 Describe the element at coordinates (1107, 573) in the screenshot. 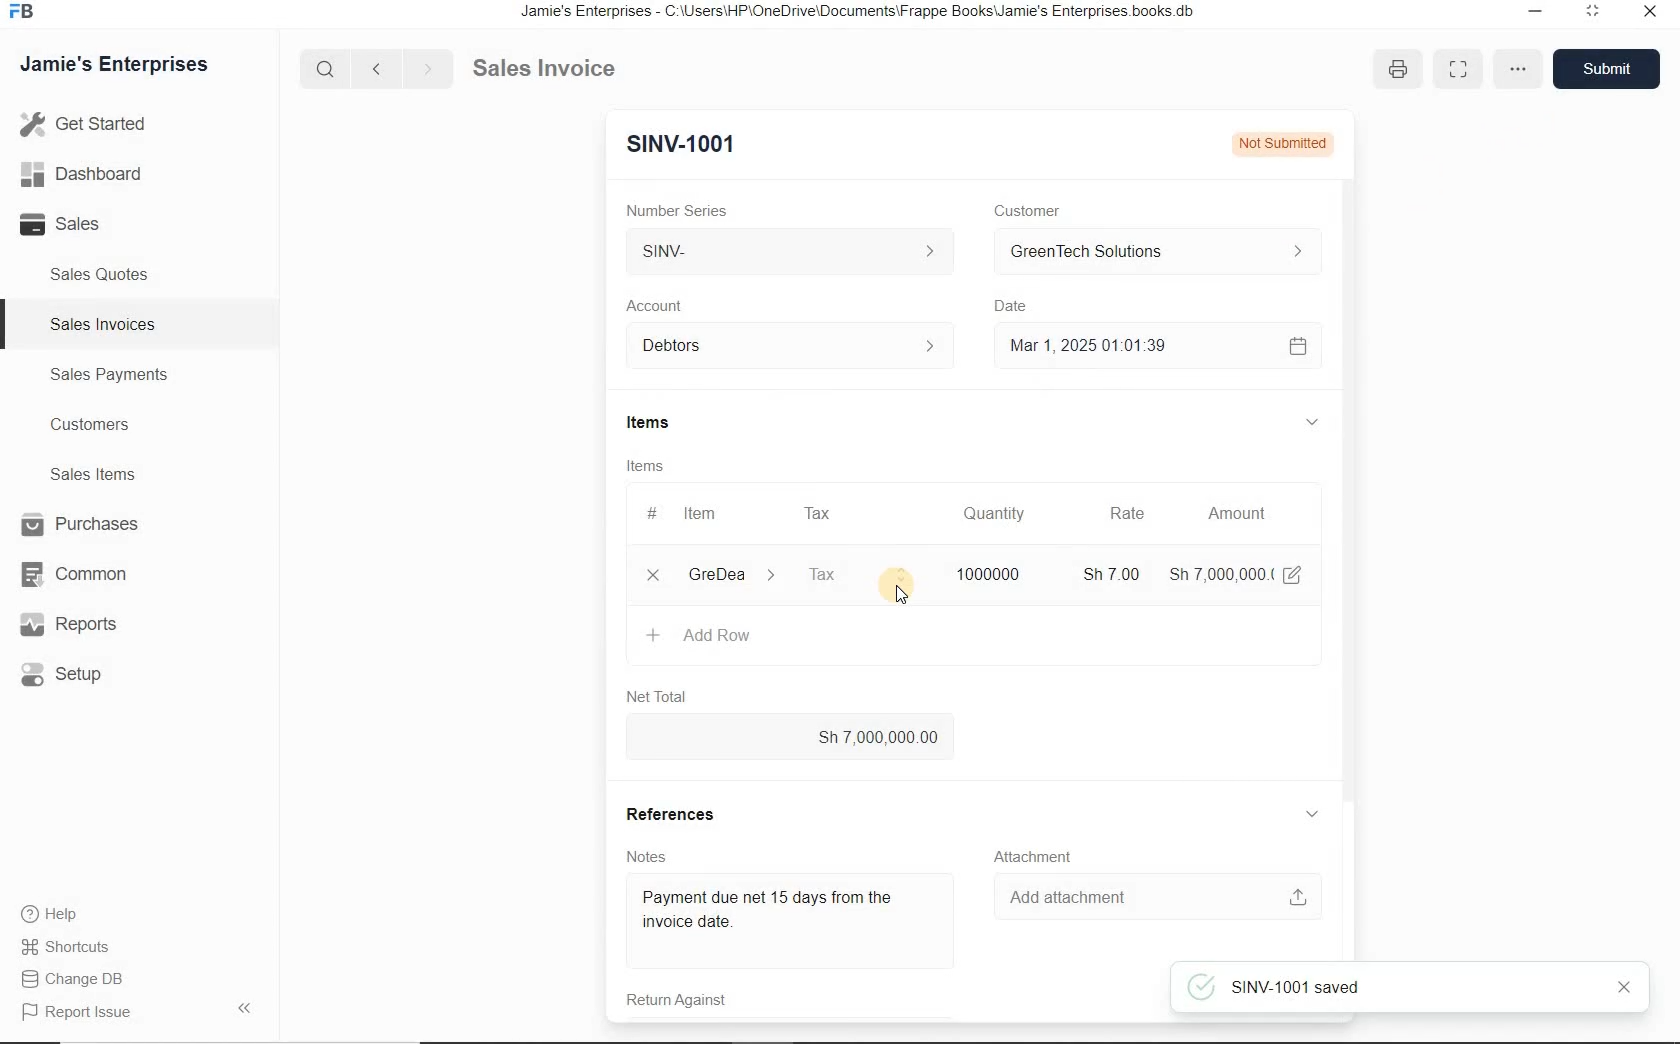

I see `Sh 7.00` at that location.